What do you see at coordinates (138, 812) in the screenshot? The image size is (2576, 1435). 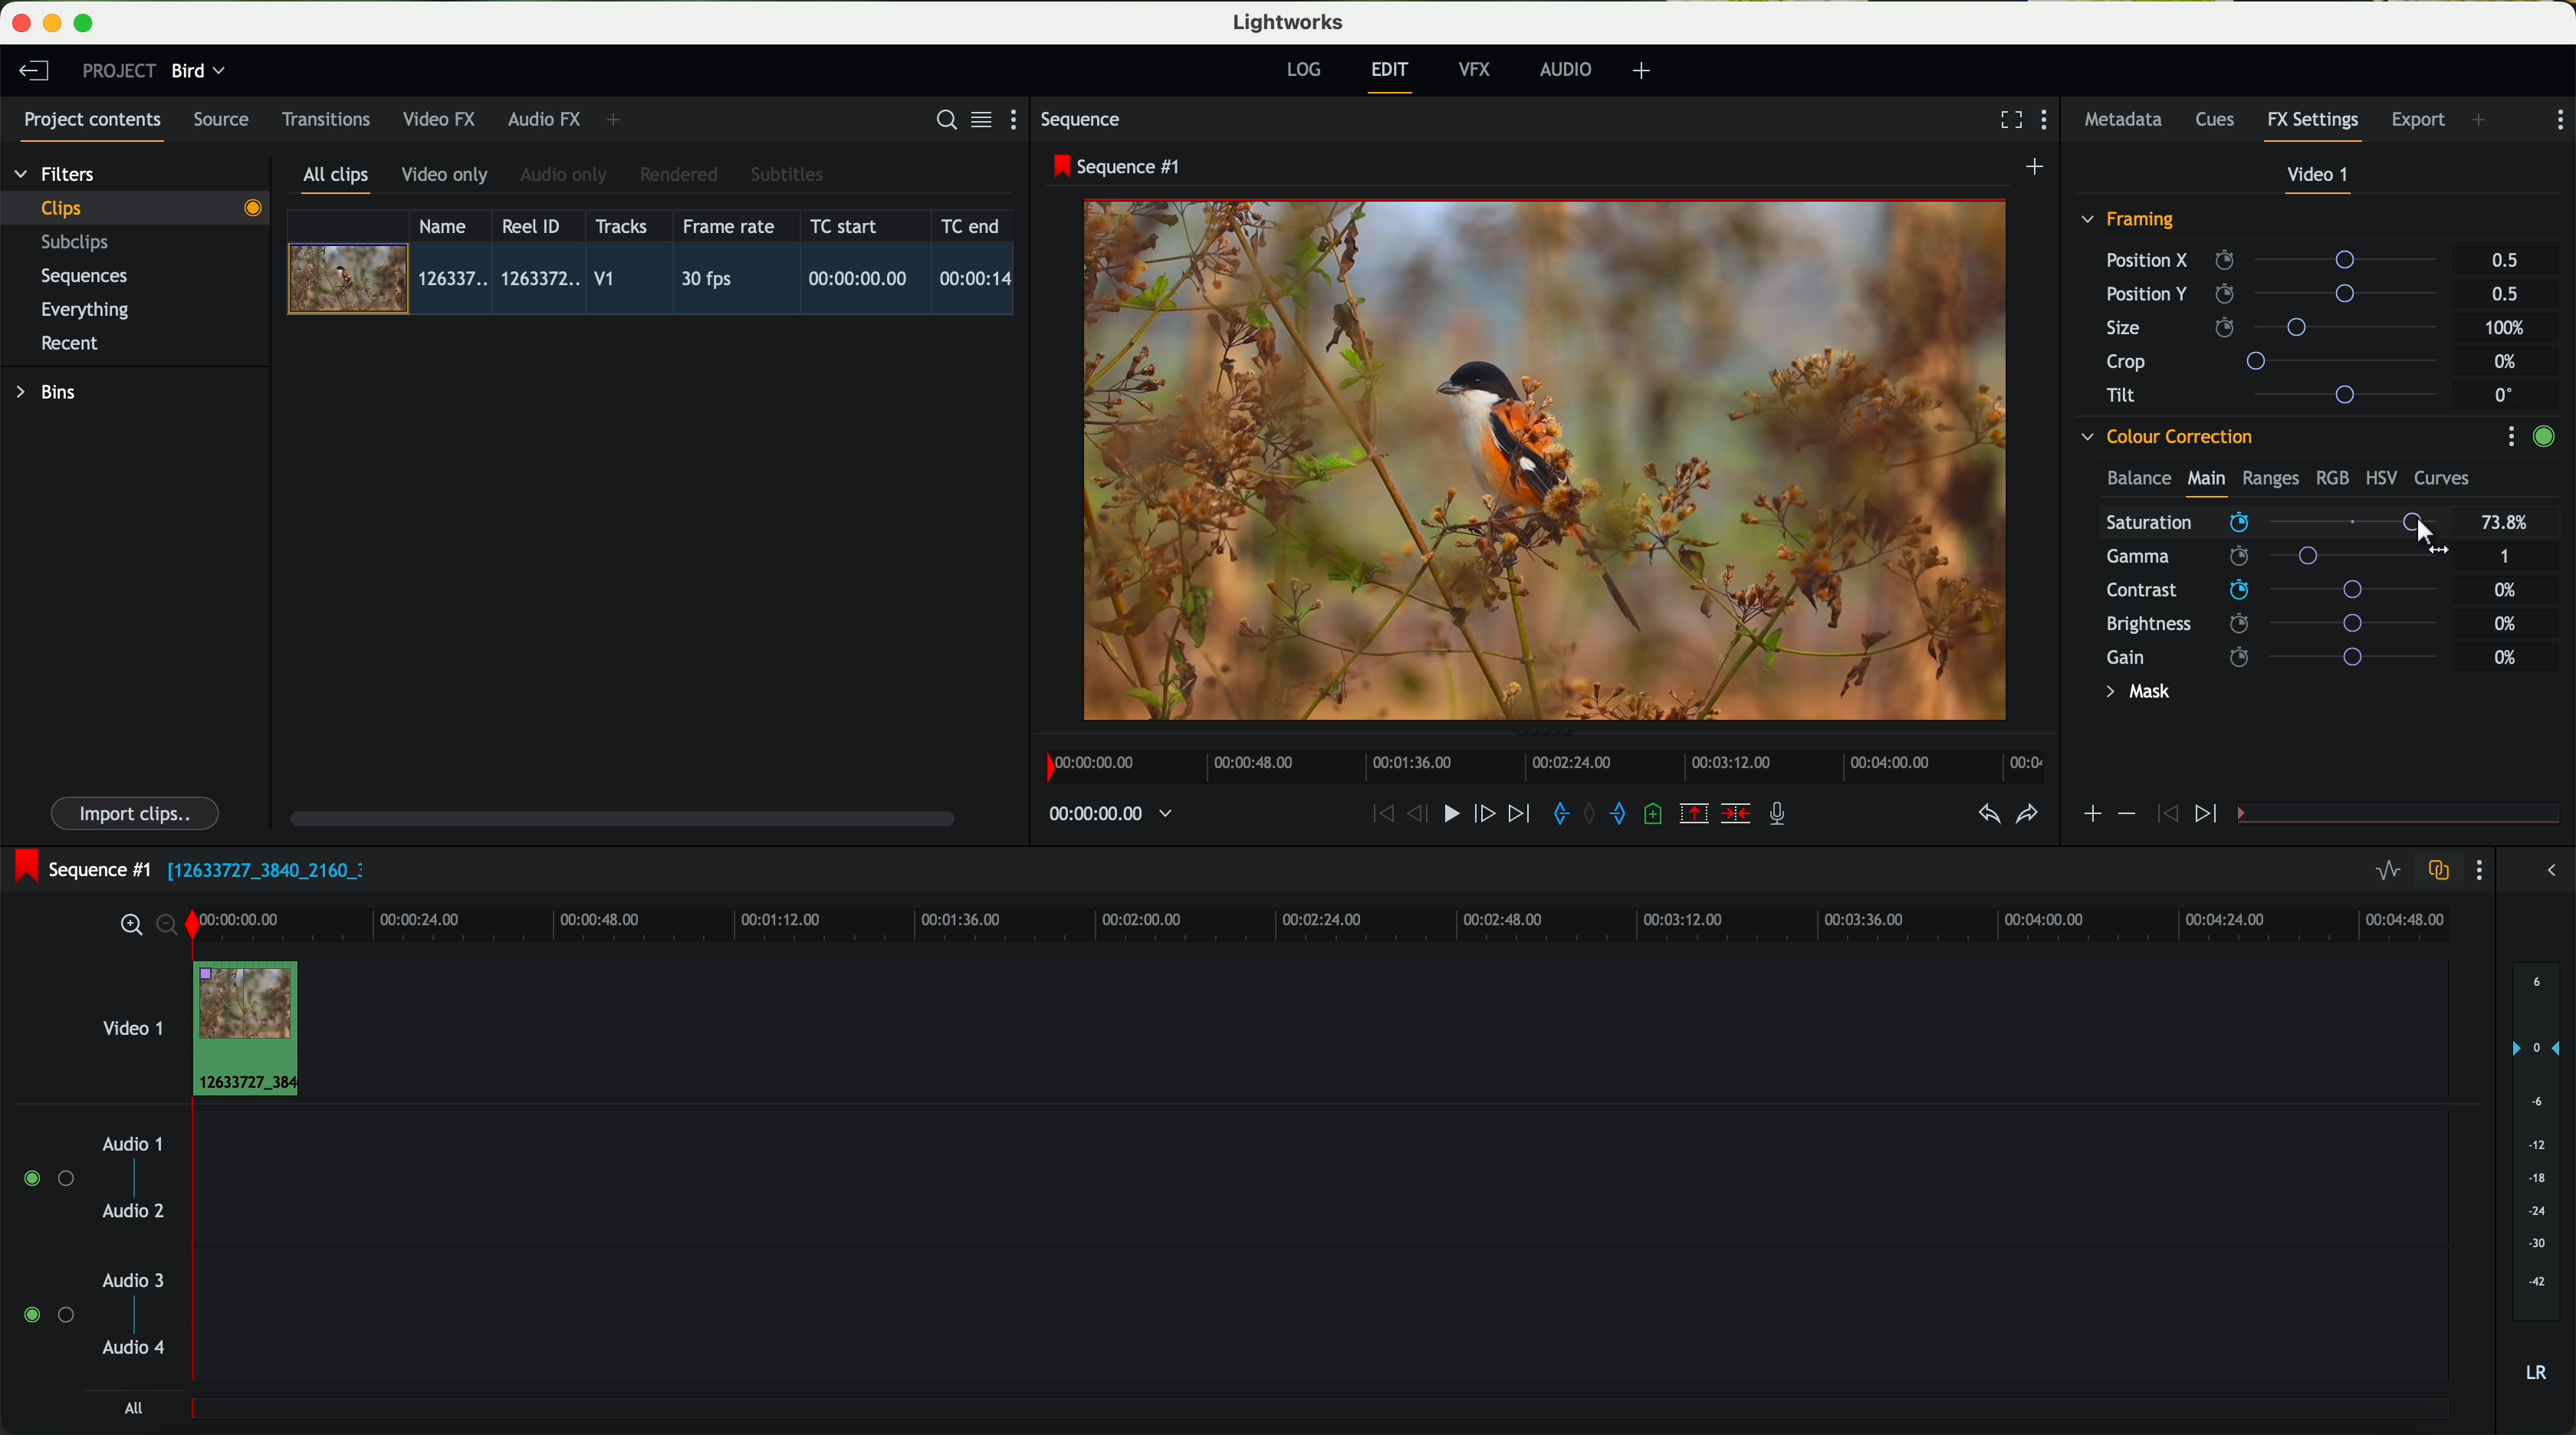 I see `import clips` at bounding box center [138, 812].